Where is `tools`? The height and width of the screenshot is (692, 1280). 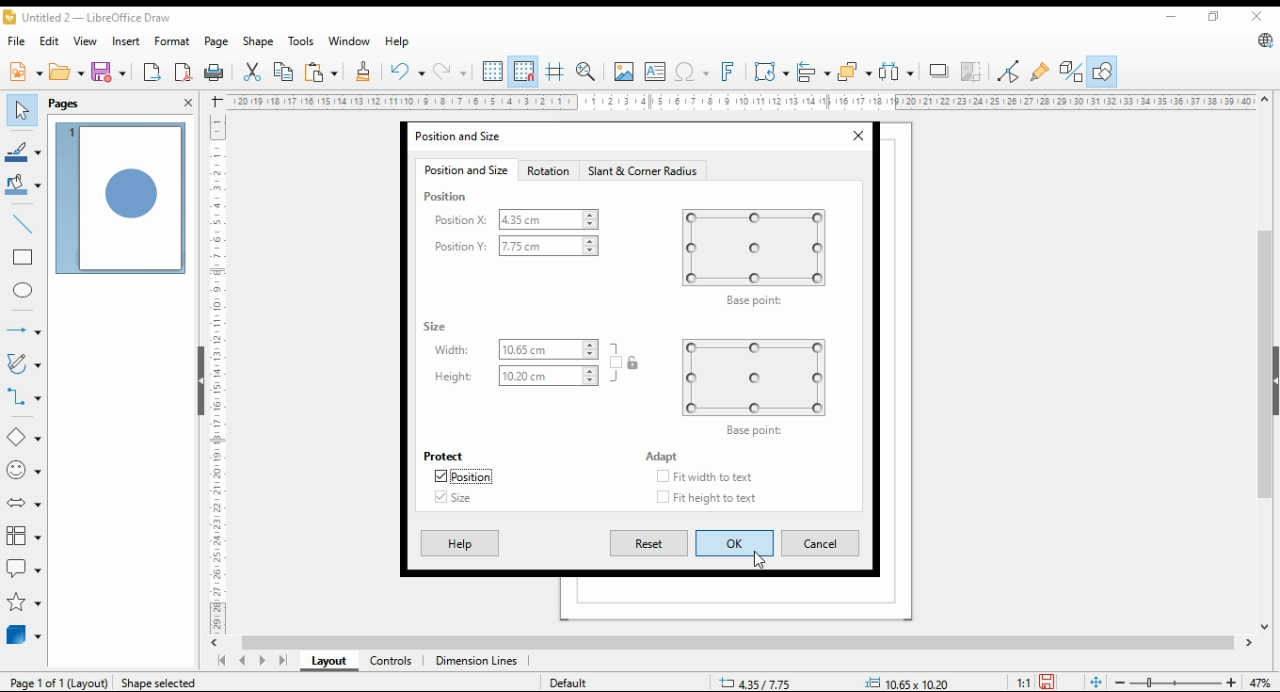
tools is located at coordinates (301, 43).